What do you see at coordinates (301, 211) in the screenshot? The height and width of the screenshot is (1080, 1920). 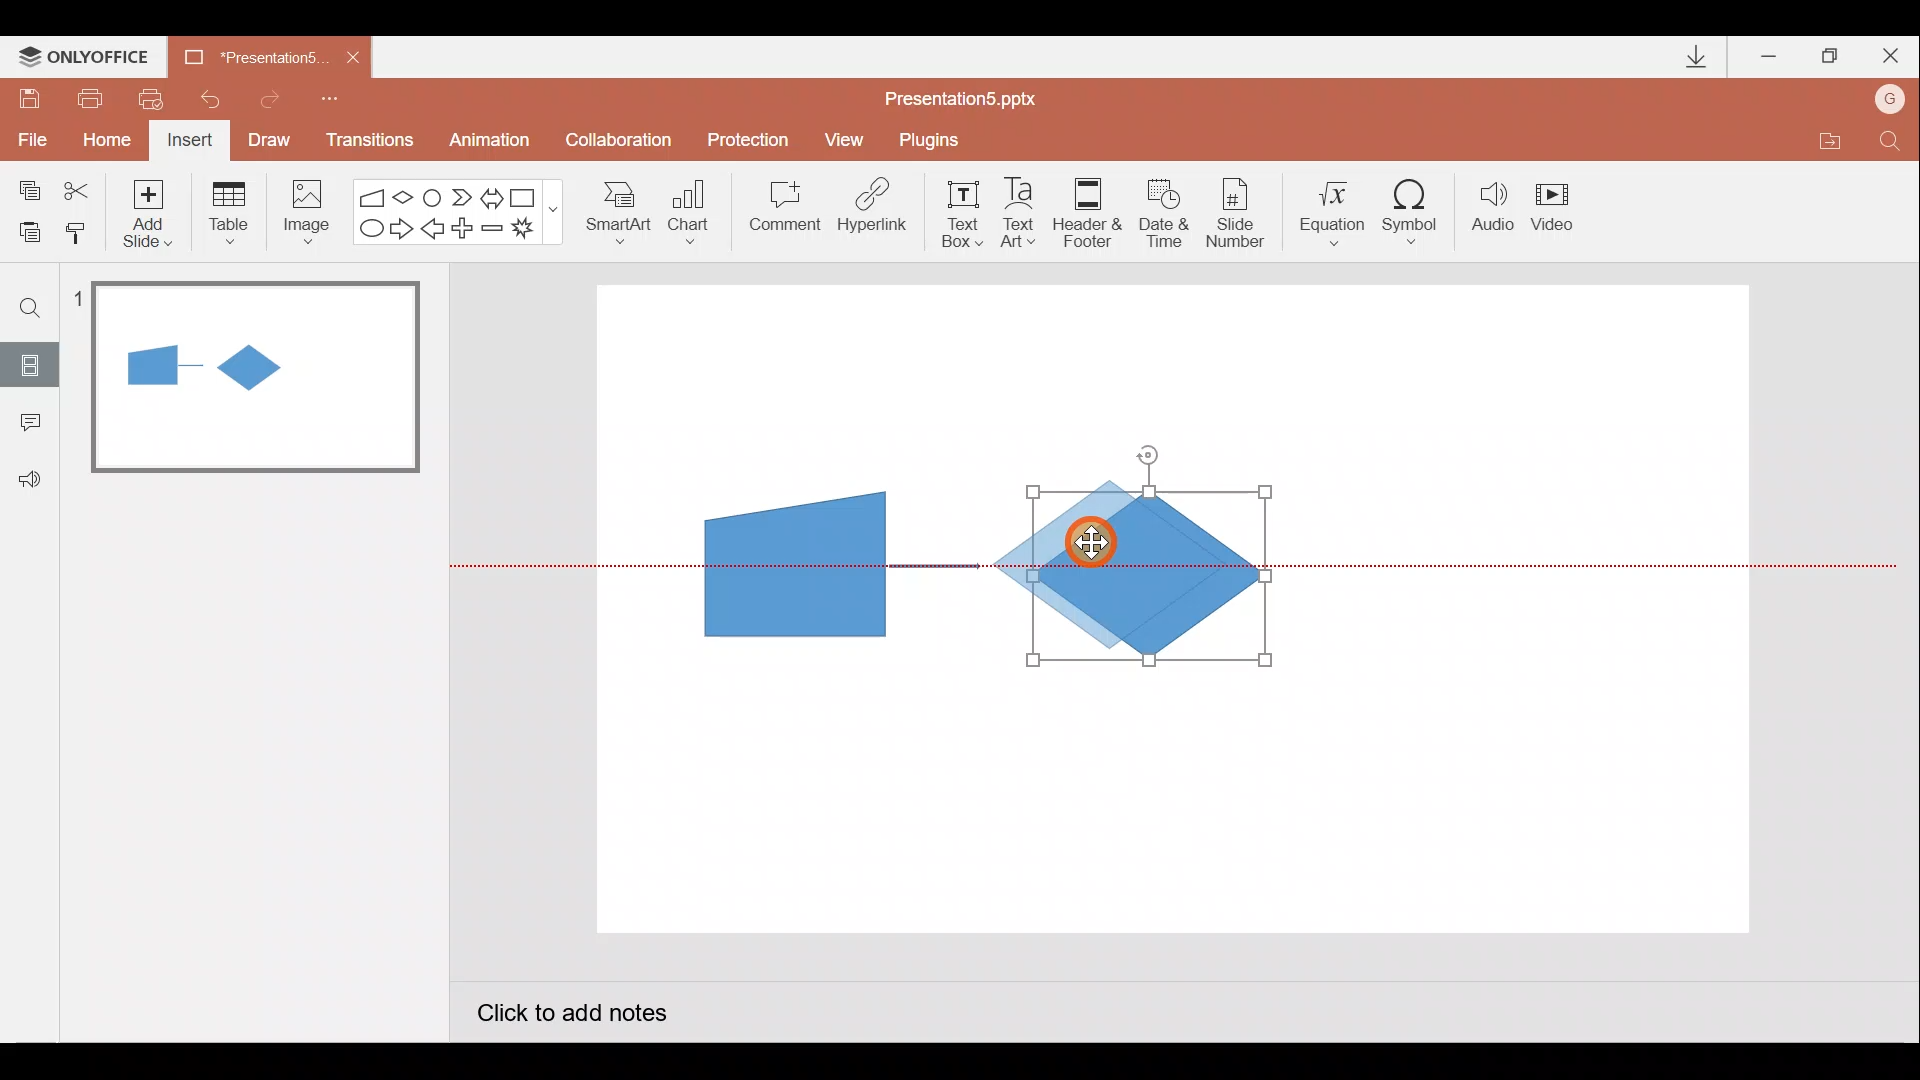 I see `Image` at bounding box center [301, 211].